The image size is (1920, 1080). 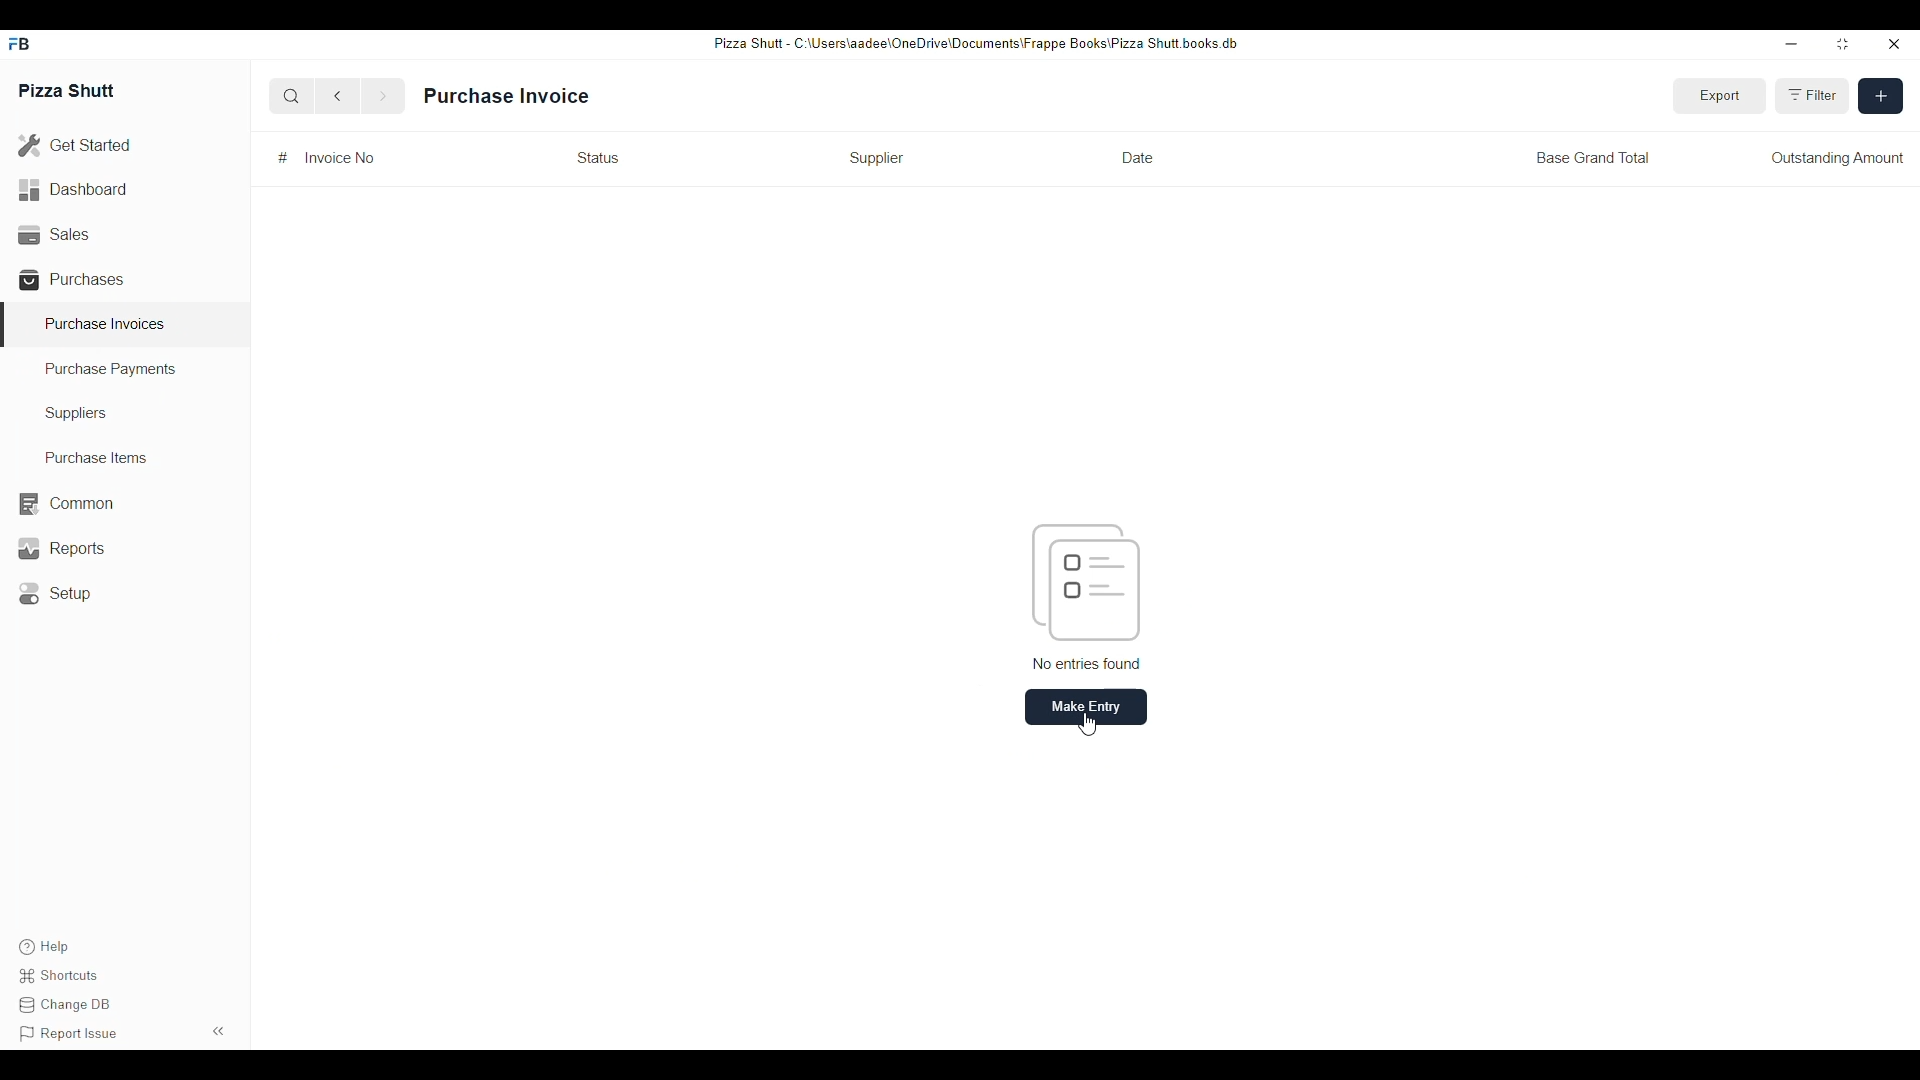 I want to click on Add, so click(x=1881, y=97).